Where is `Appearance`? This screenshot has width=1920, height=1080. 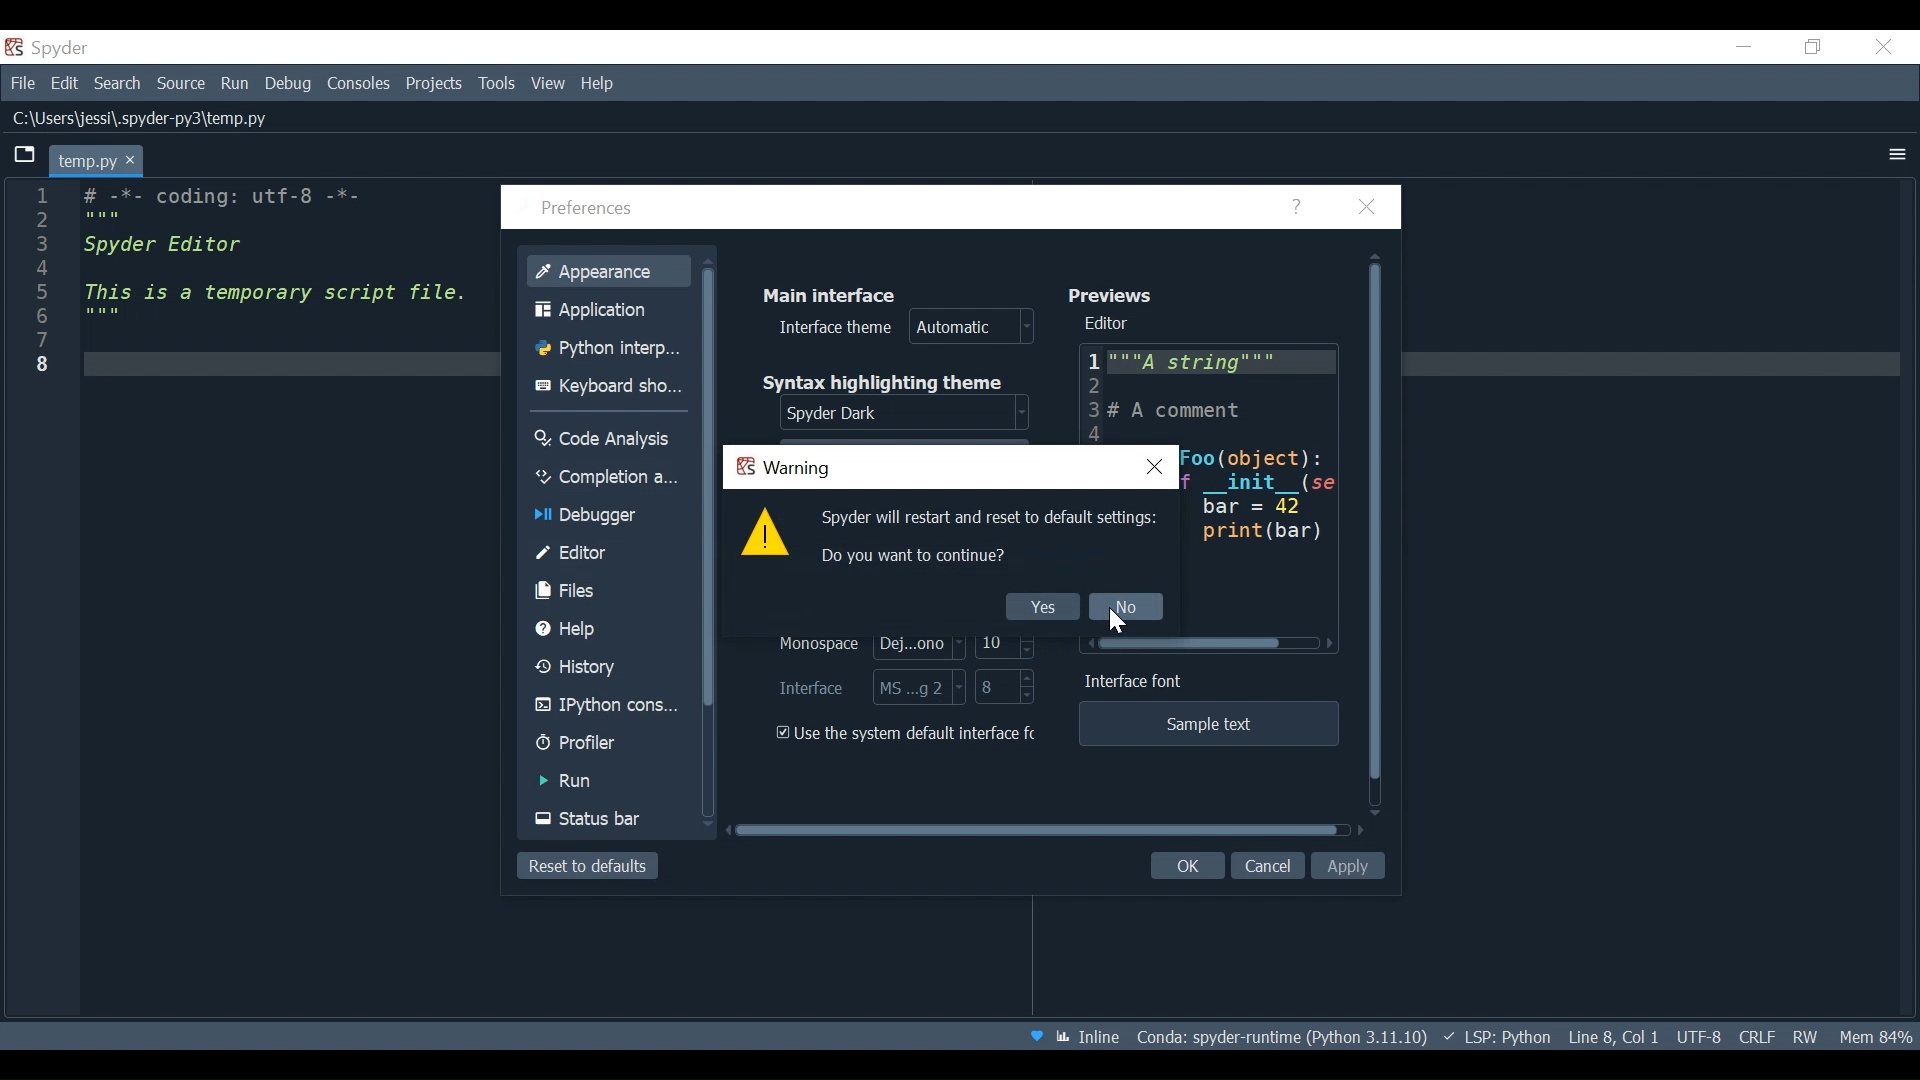
Appearance is located at coordinates (610, 269).